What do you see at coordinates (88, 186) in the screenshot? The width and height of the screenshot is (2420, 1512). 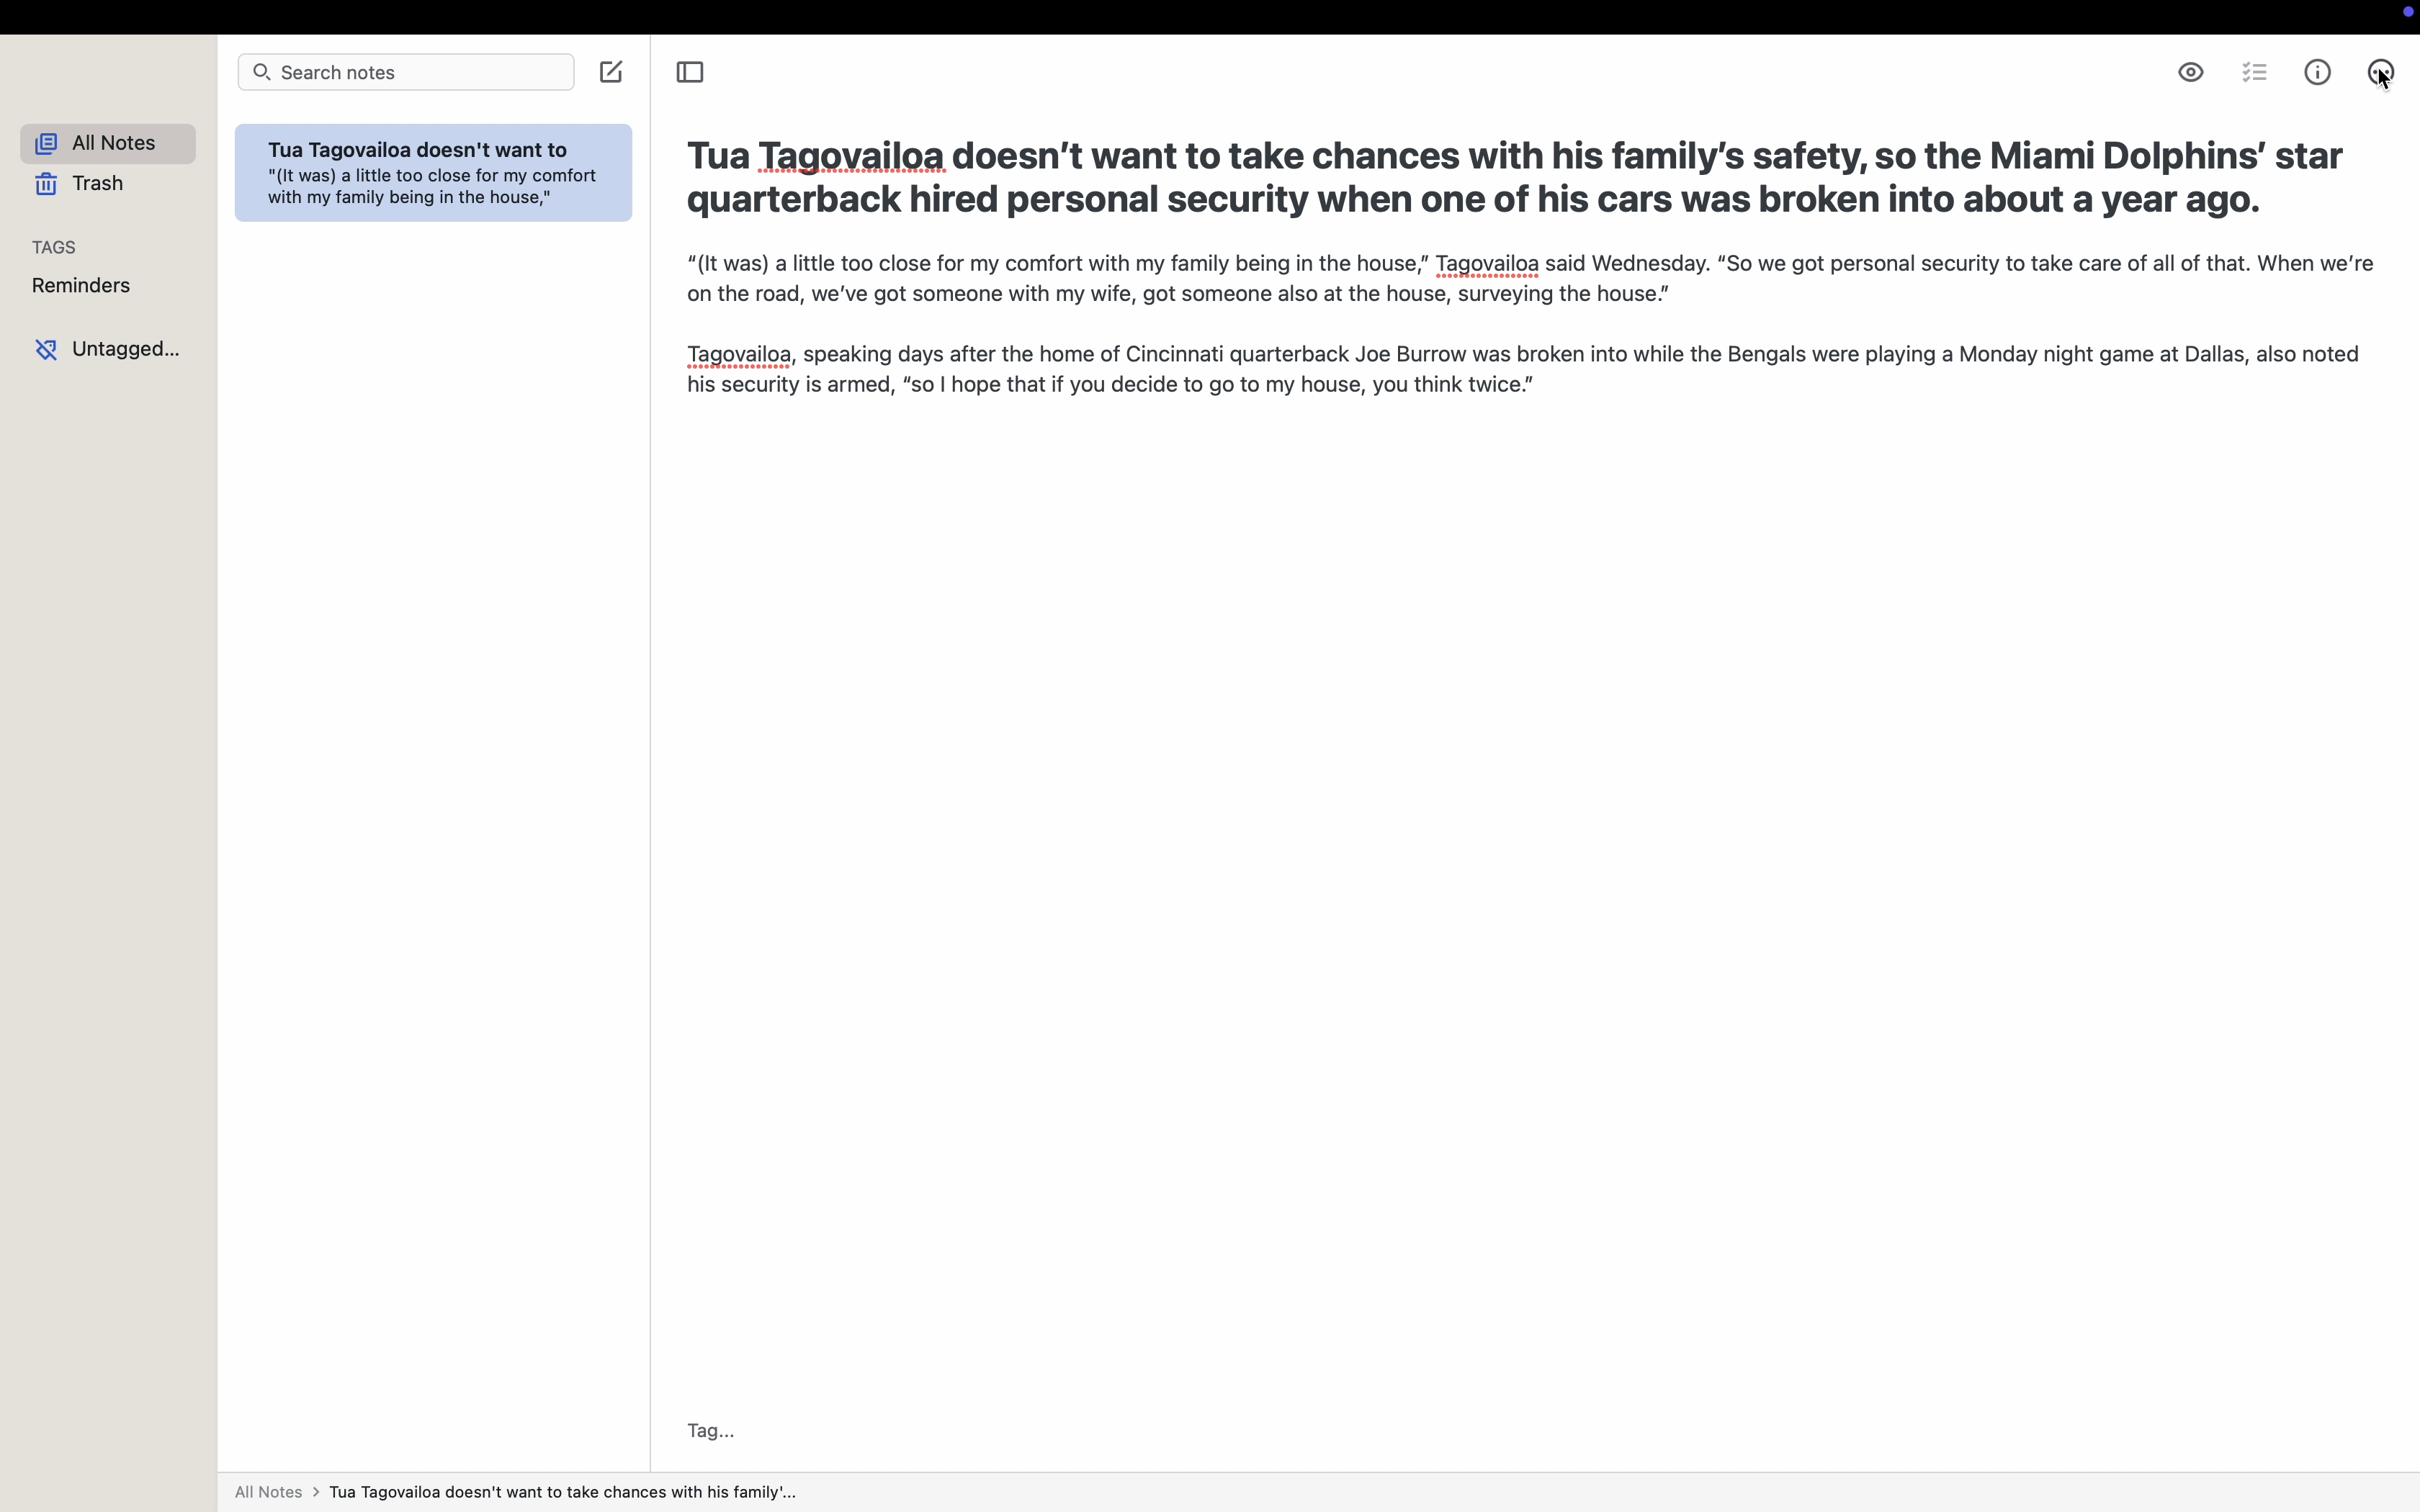 I see `trash` at bounding box center [88, 186].